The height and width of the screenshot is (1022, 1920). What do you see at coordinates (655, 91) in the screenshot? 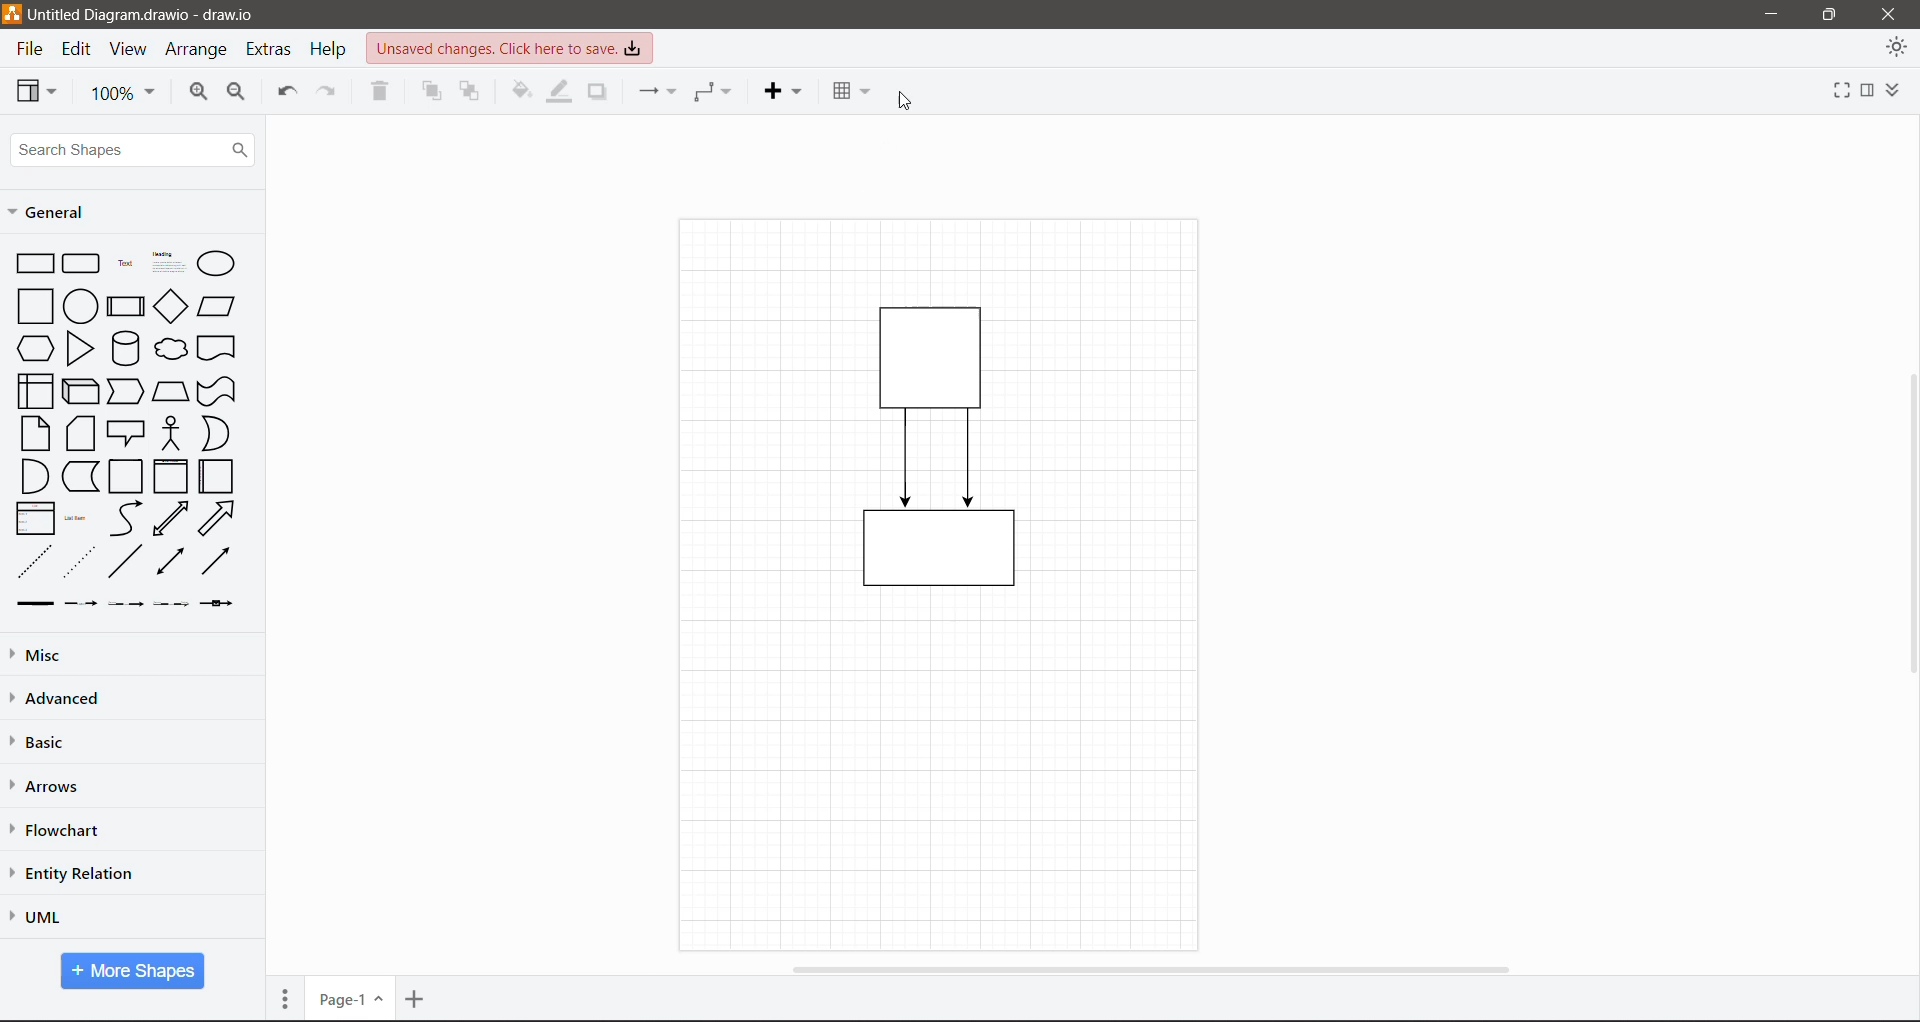
I see `Connection` at bounding box center [655, 91].